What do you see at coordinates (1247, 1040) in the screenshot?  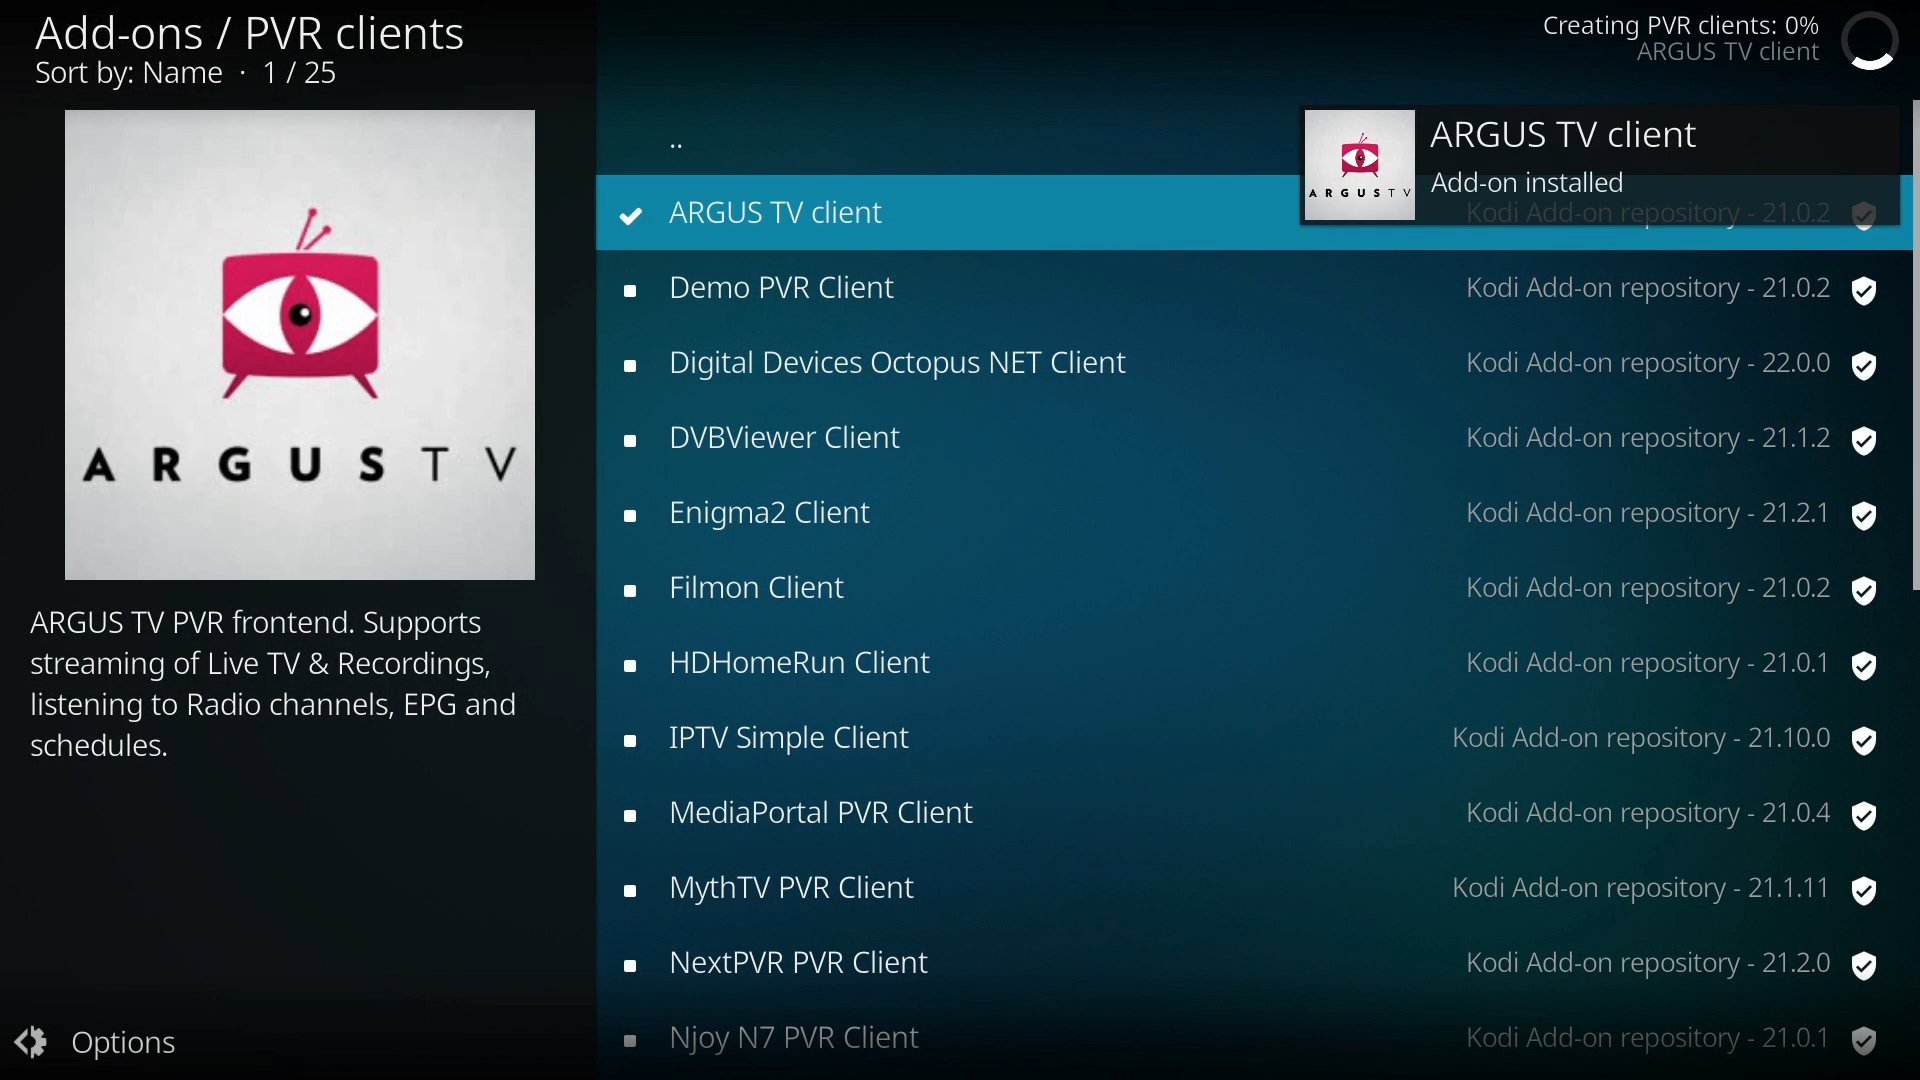 I see `Njoy N7 PVR Client Kodi Add-on repository - 21.0.1` at bounding box center [1247, 1040].